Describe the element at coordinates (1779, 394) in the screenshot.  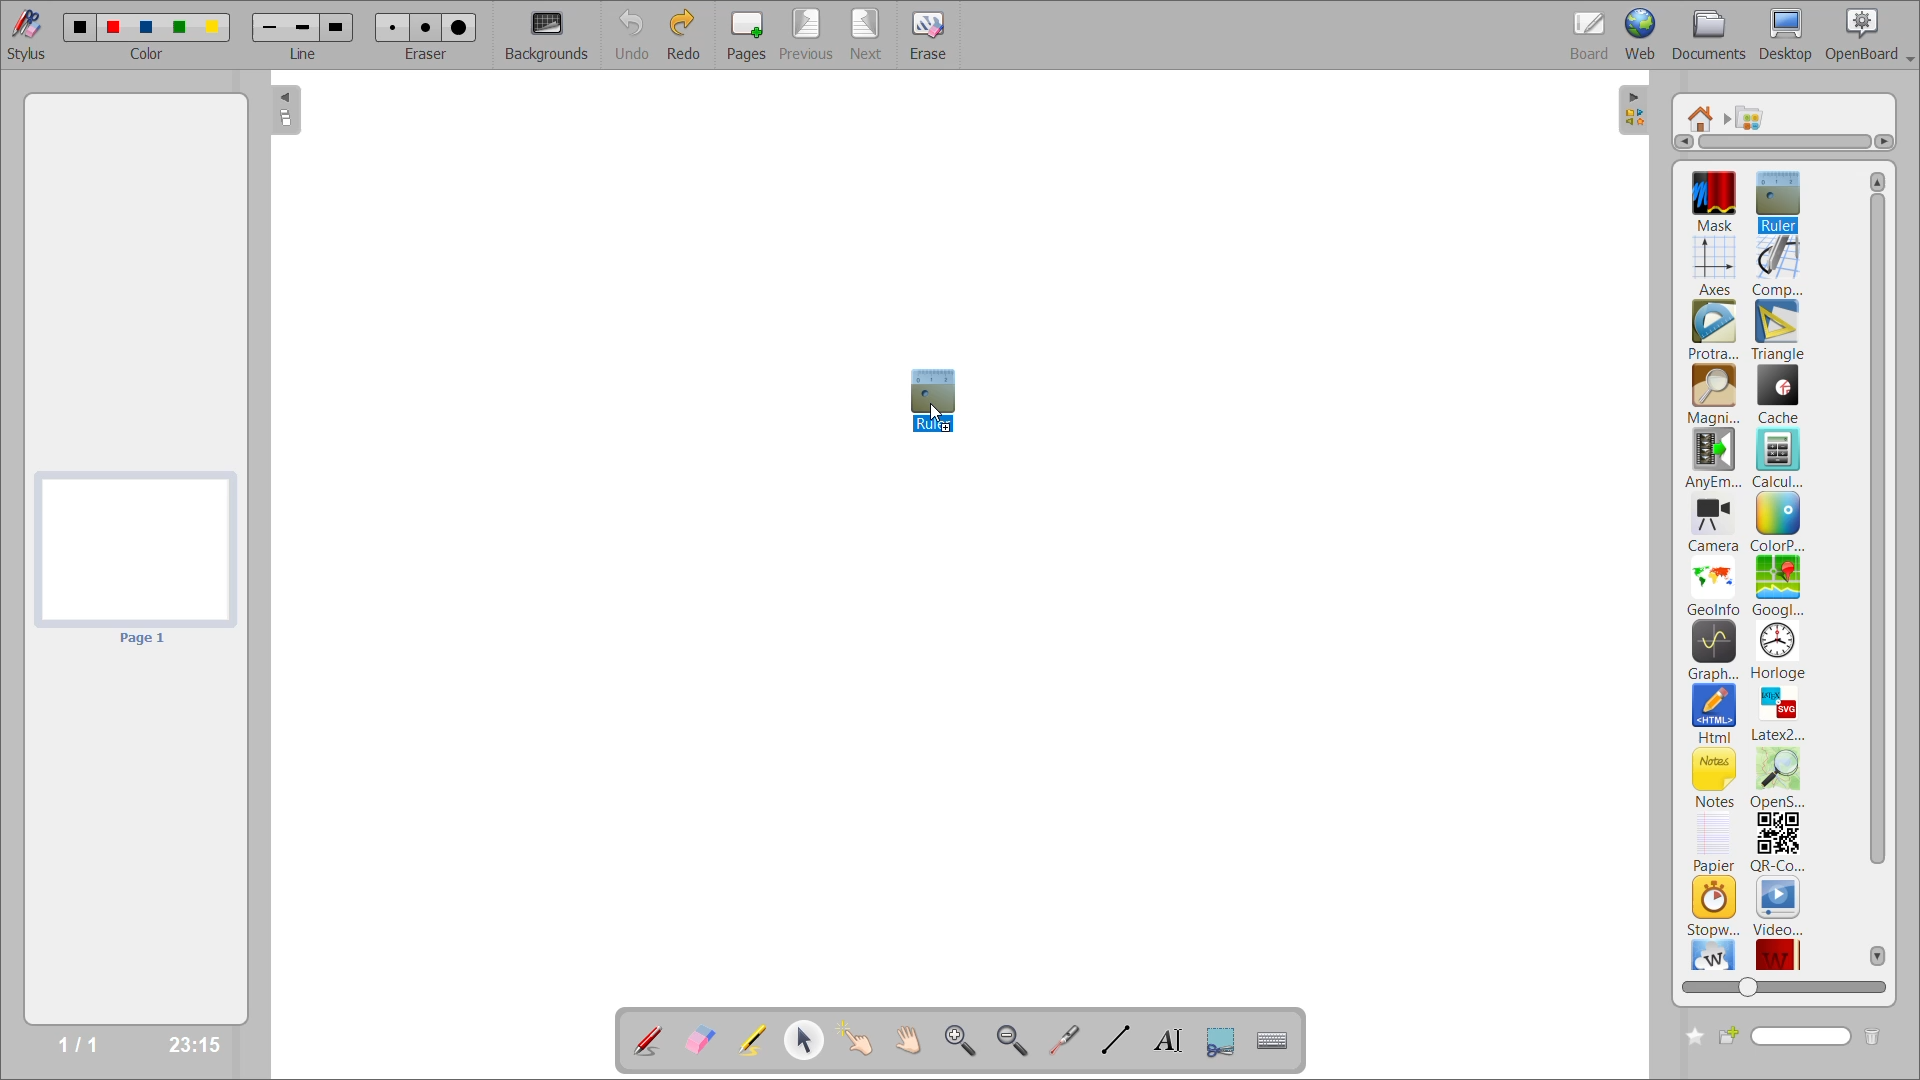
I see `cache` at that location.